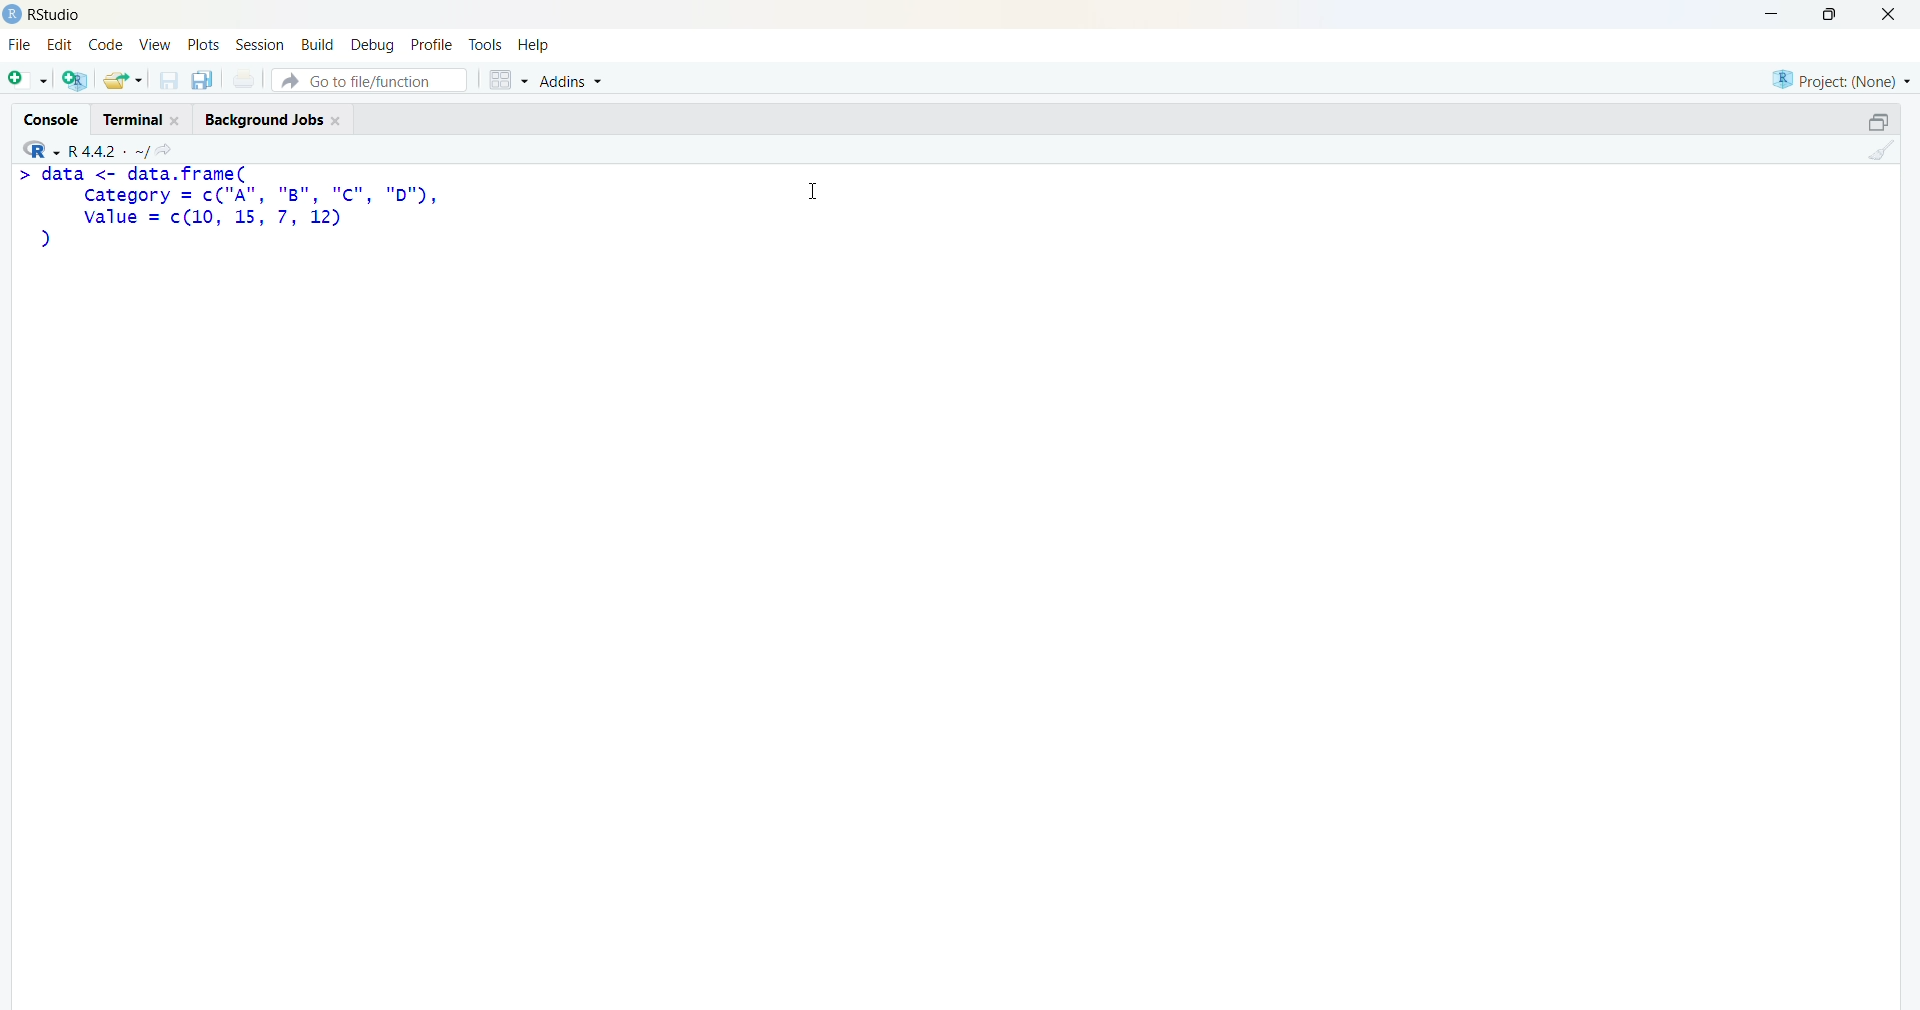  I want to click on save current document, so click(168, 80).